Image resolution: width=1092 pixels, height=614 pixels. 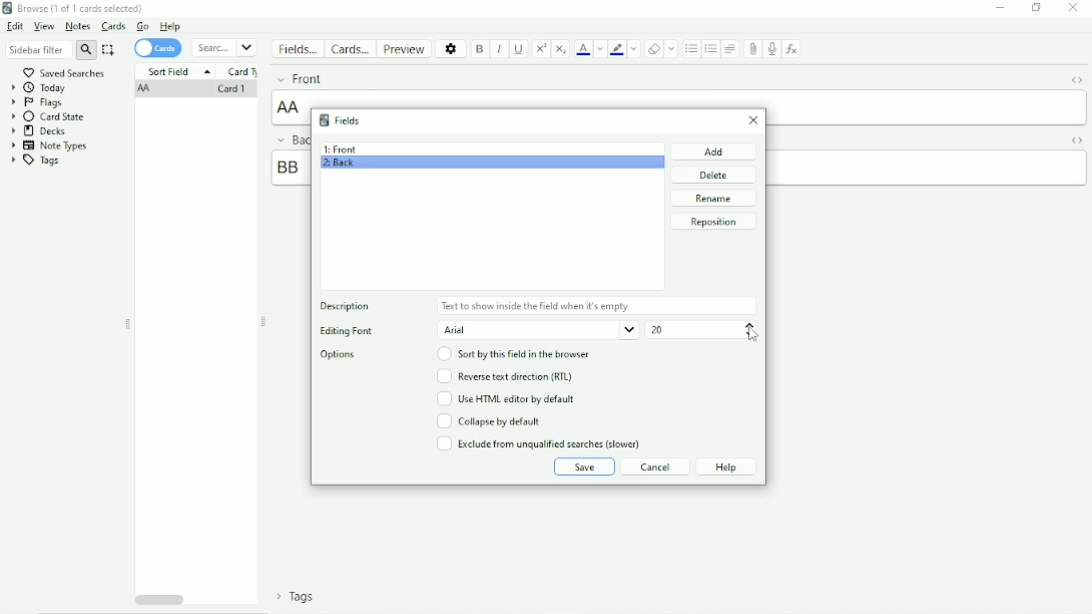 I want to click on Text to show inside the field when it's empty, so click(x=537, y=306).